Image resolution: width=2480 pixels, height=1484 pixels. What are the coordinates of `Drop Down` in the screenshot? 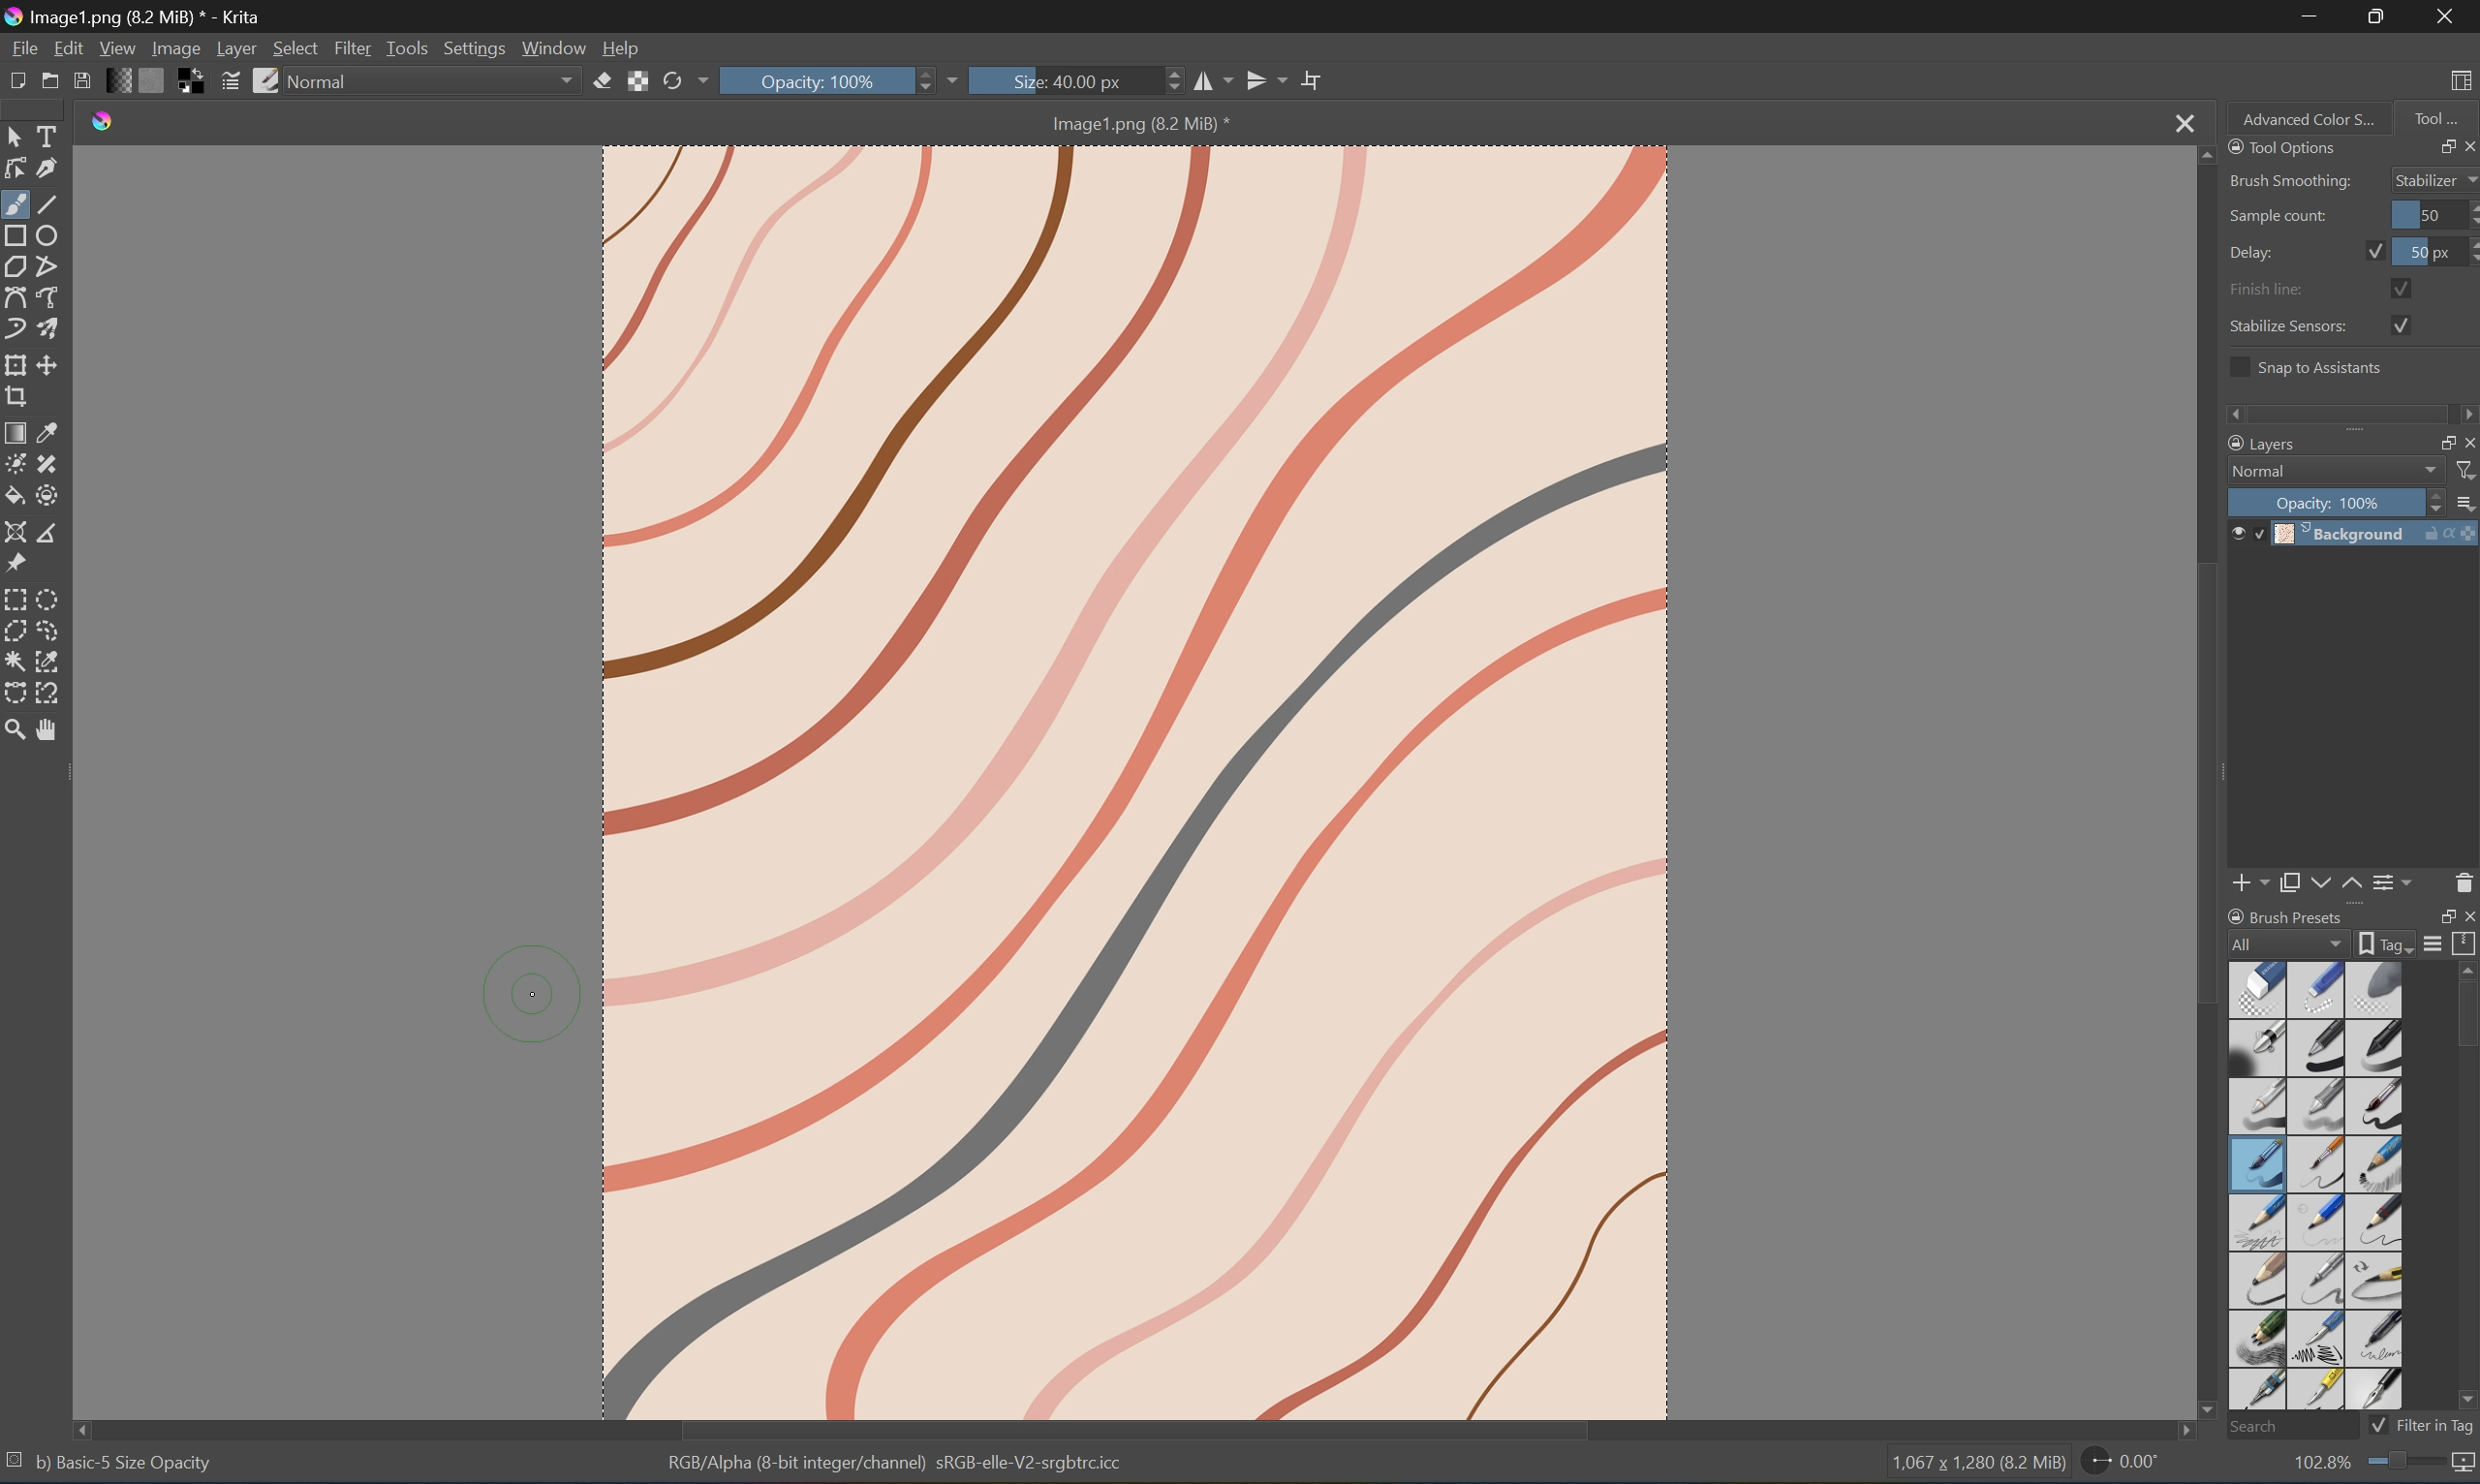 It's located at (2429, 471).